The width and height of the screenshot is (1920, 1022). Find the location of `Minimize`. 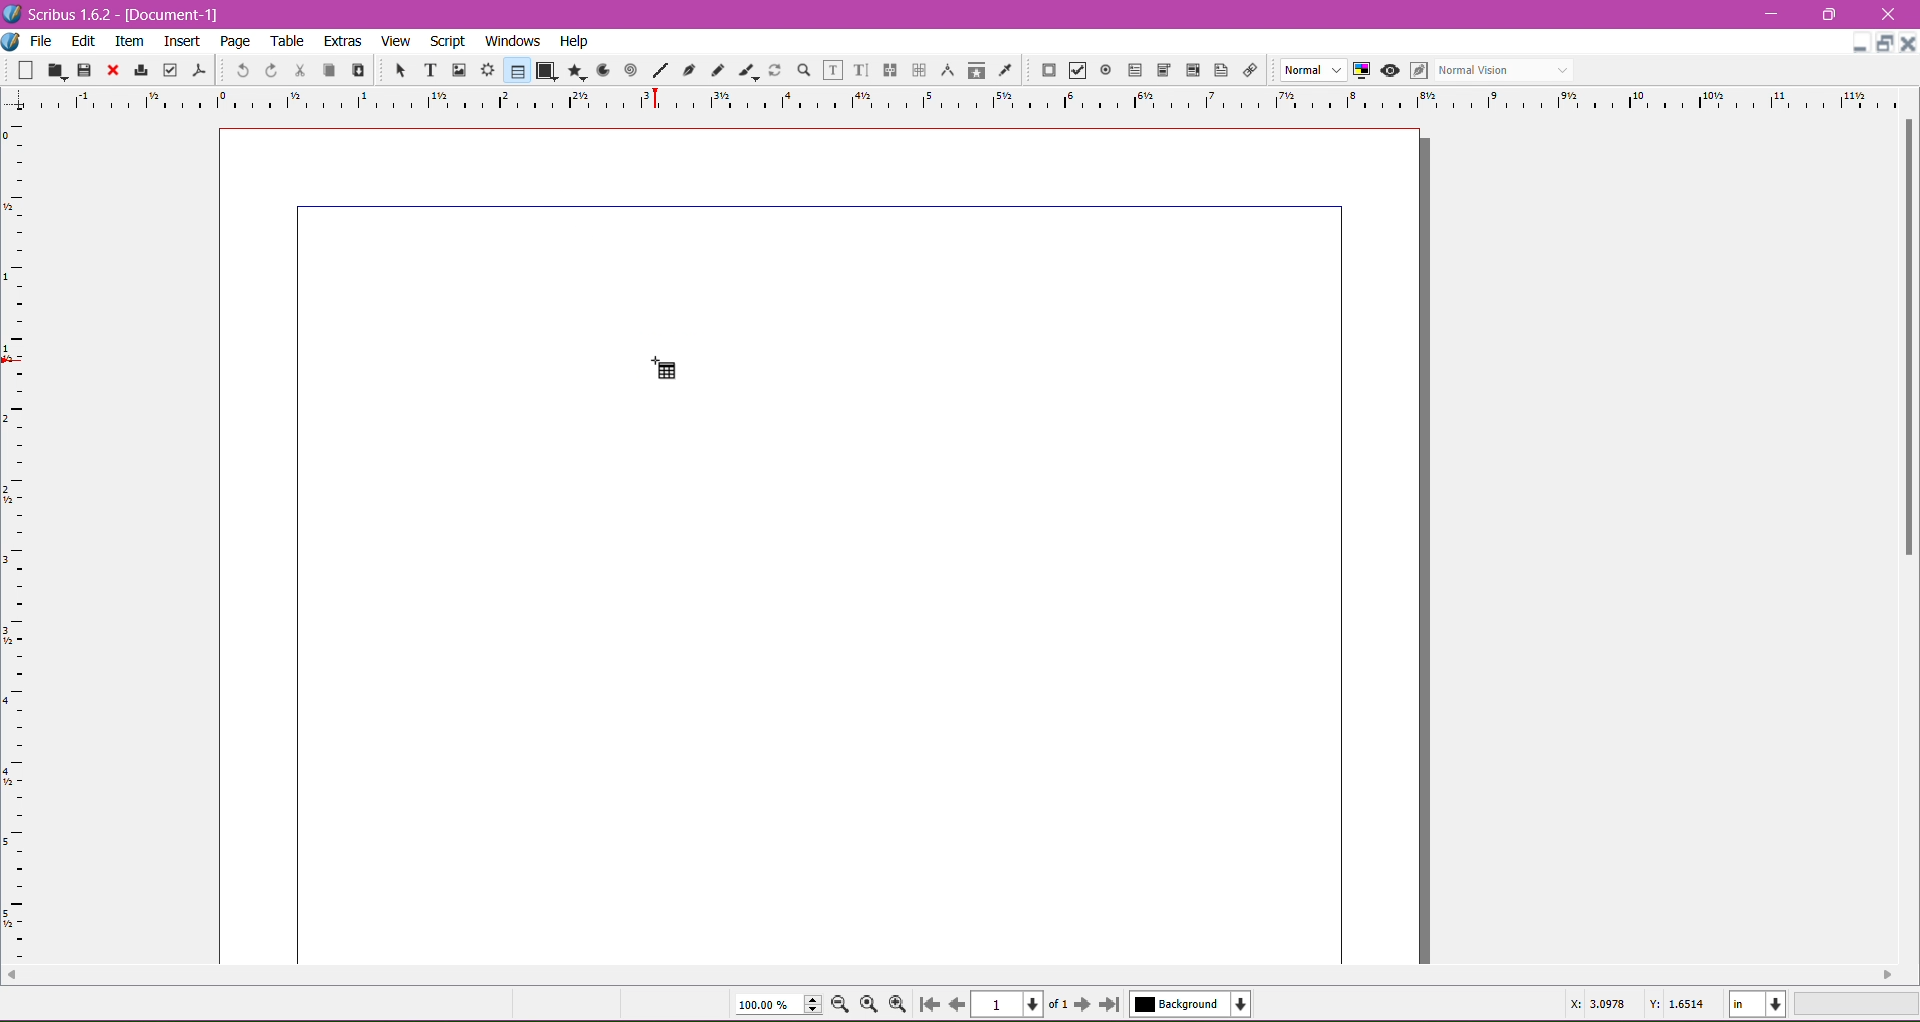

Minimize is located at coordinates (1776, 12).